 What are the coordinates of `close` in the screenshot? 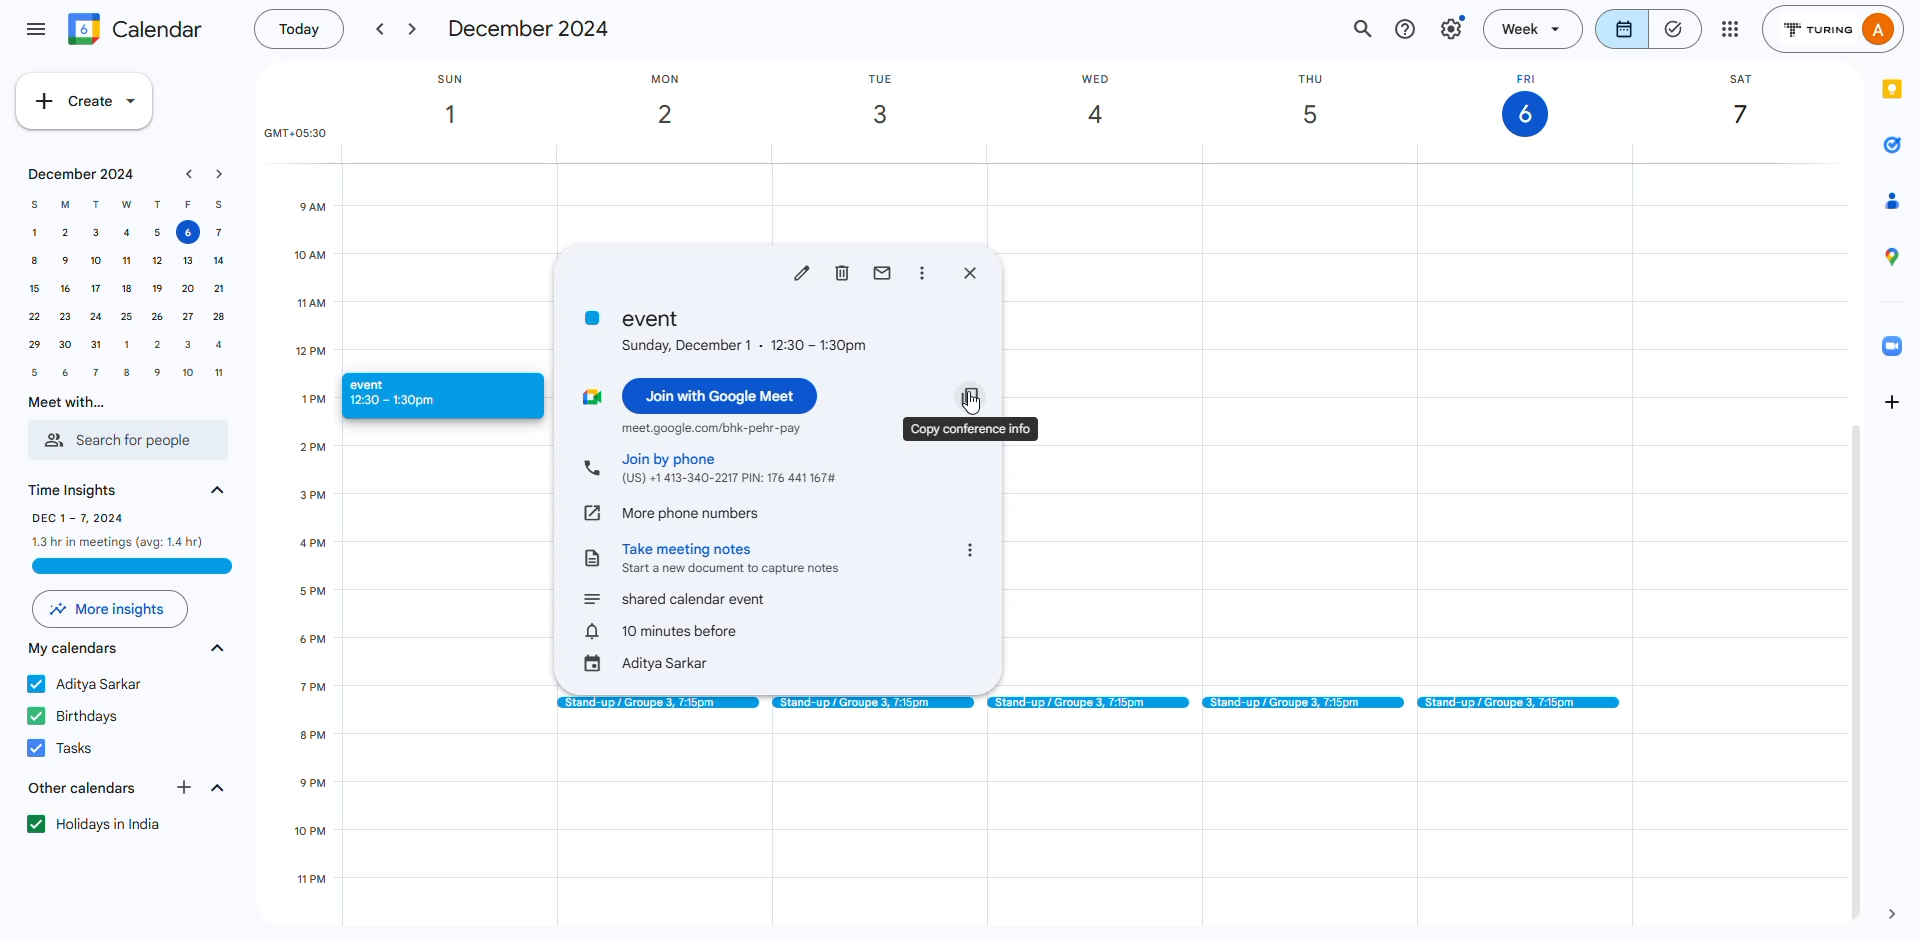 It's located at (970, 272).